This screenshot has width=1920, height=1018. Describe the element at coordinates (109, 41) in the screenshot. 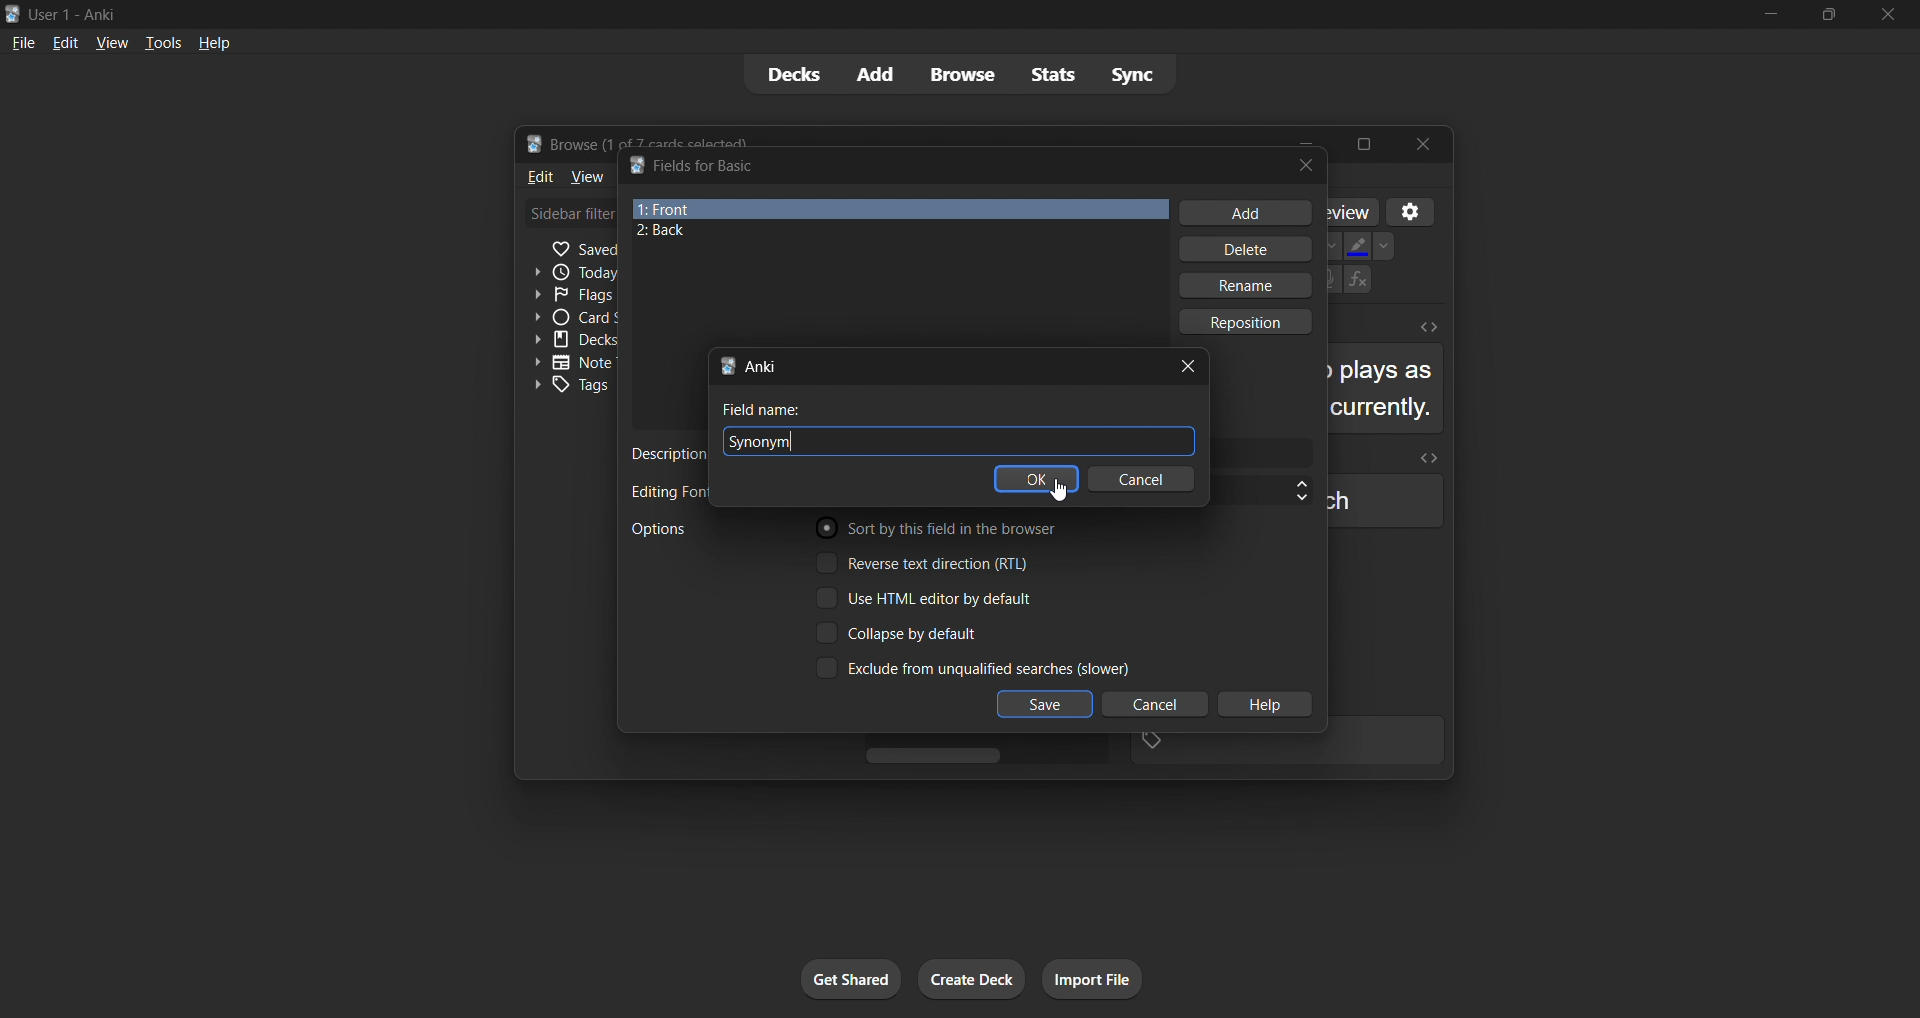

I see `view` at that location.